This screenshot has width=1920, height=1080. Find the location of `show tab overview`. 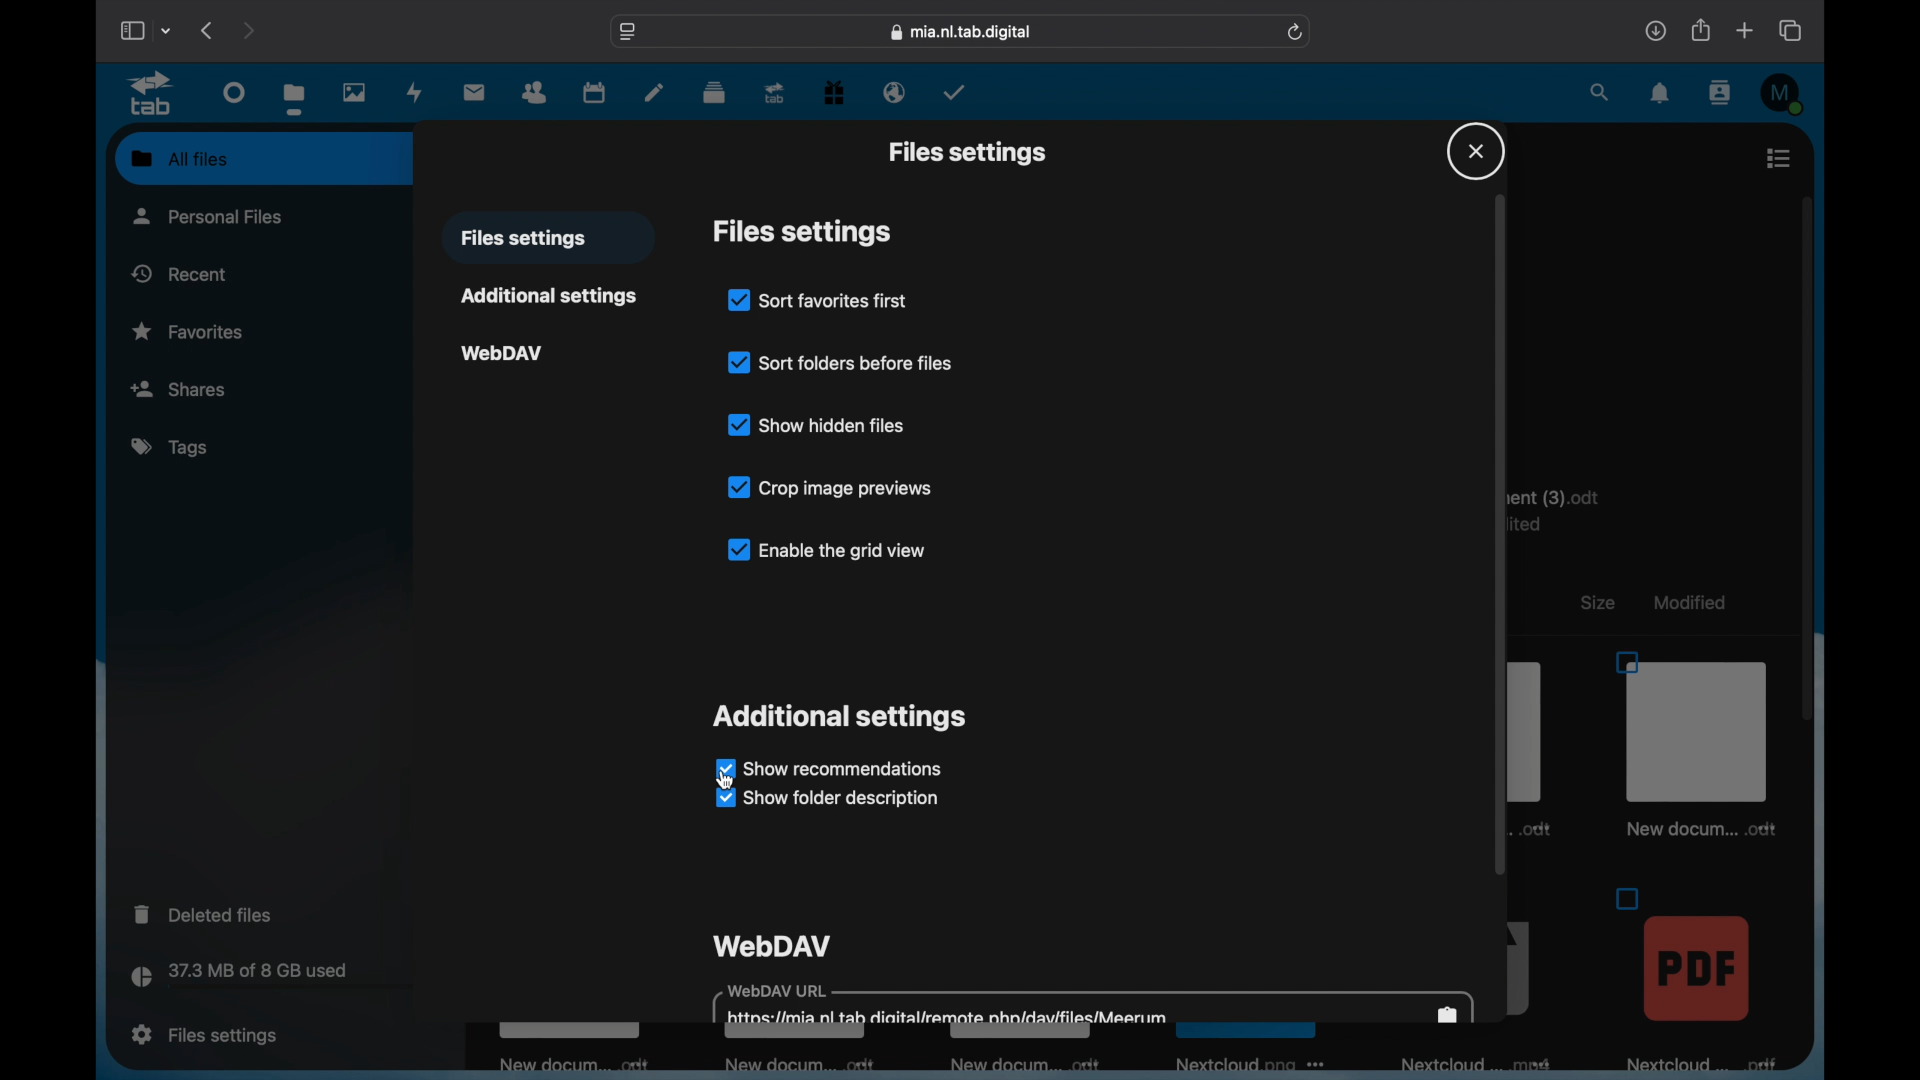

show tab overview is located at coordinates (1790, 30).